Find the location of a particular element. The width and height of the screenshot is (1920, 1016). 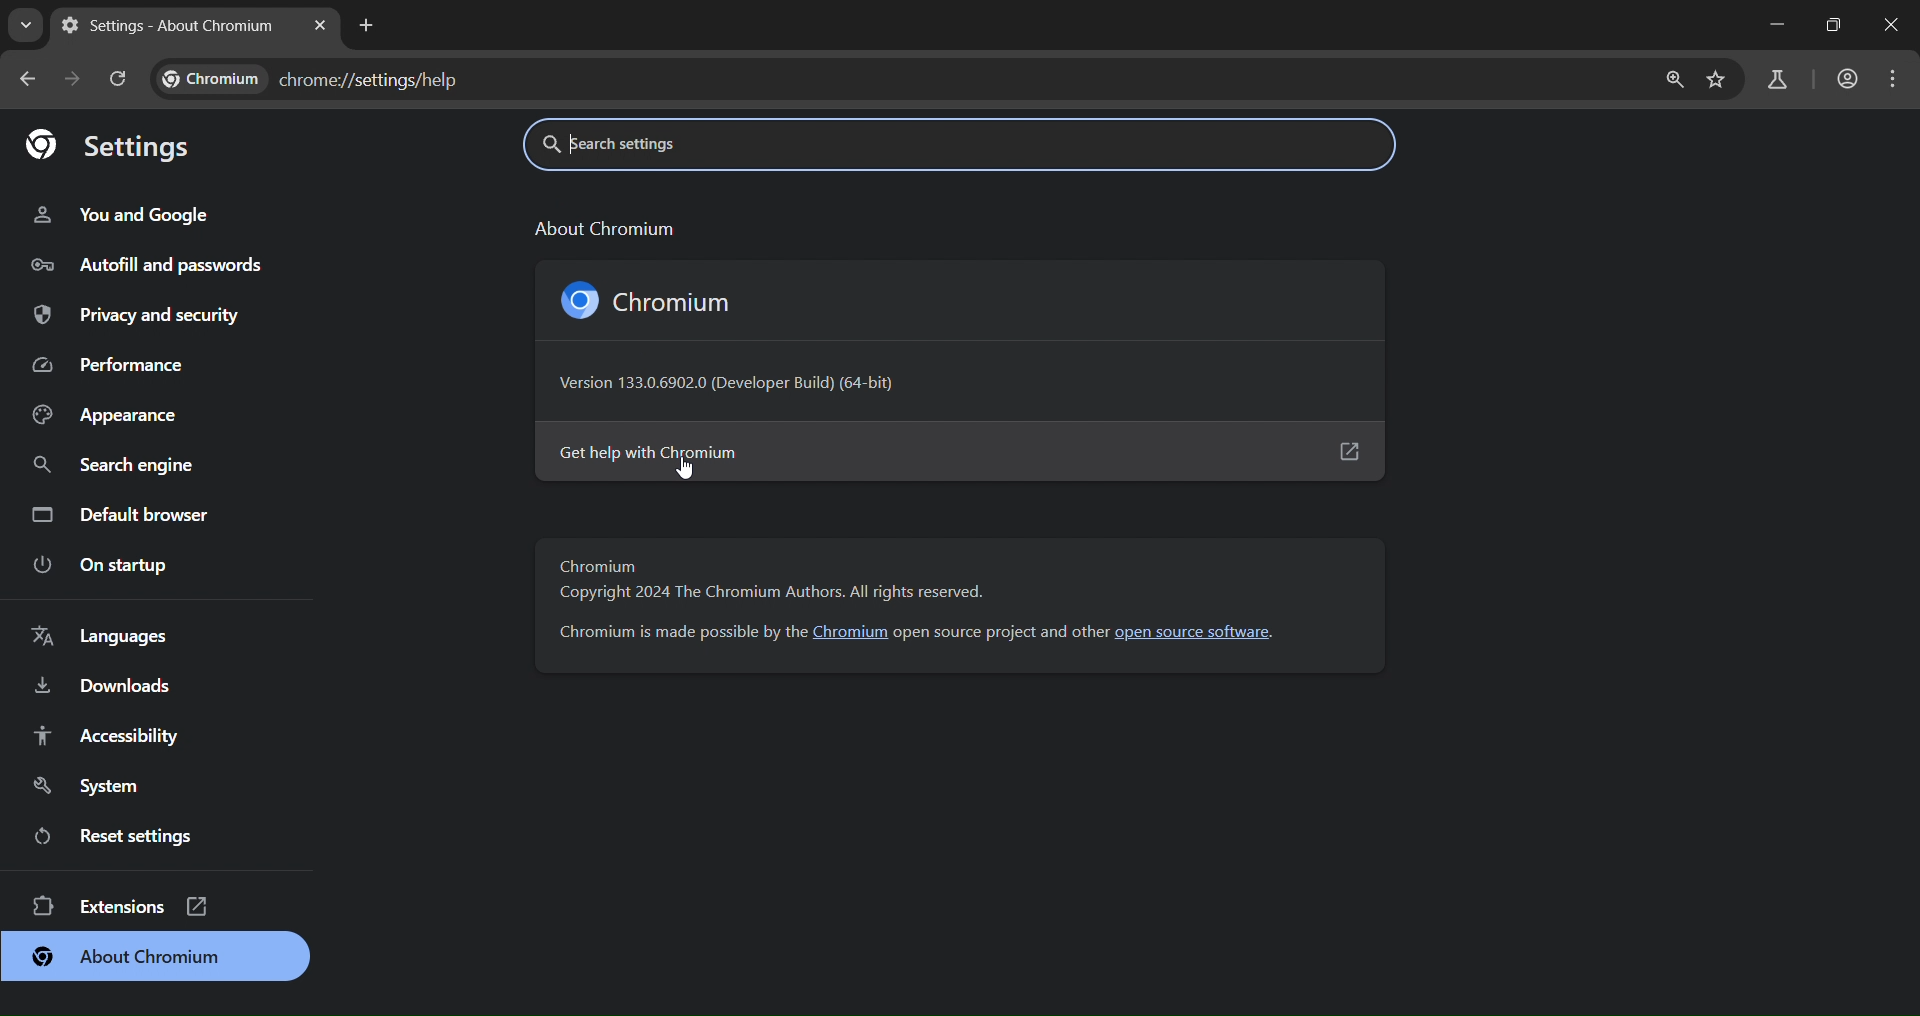

get help with chromium is located at coordinates (958, 452).